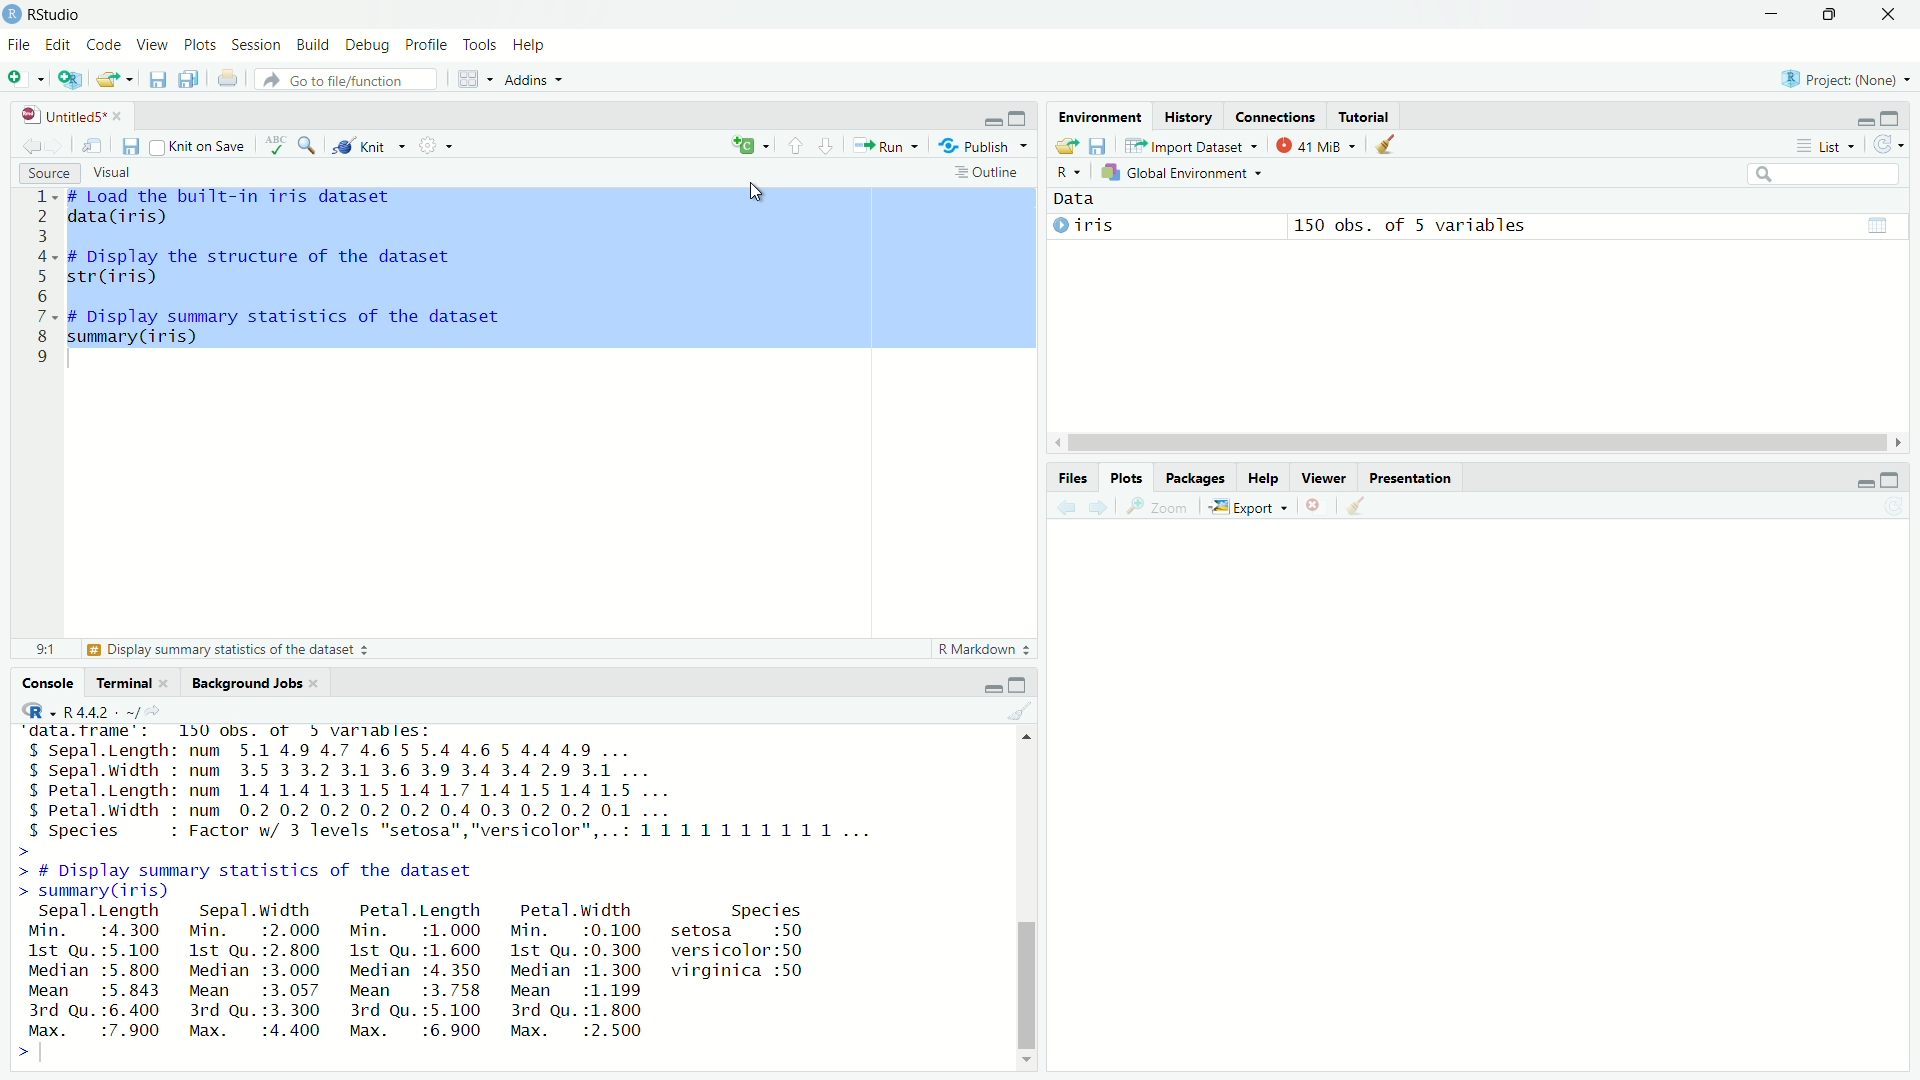 The image size is (1920, 1080). Describe the element at coordinates (60, 45) in the screenshot. I see `Edit` at that location.